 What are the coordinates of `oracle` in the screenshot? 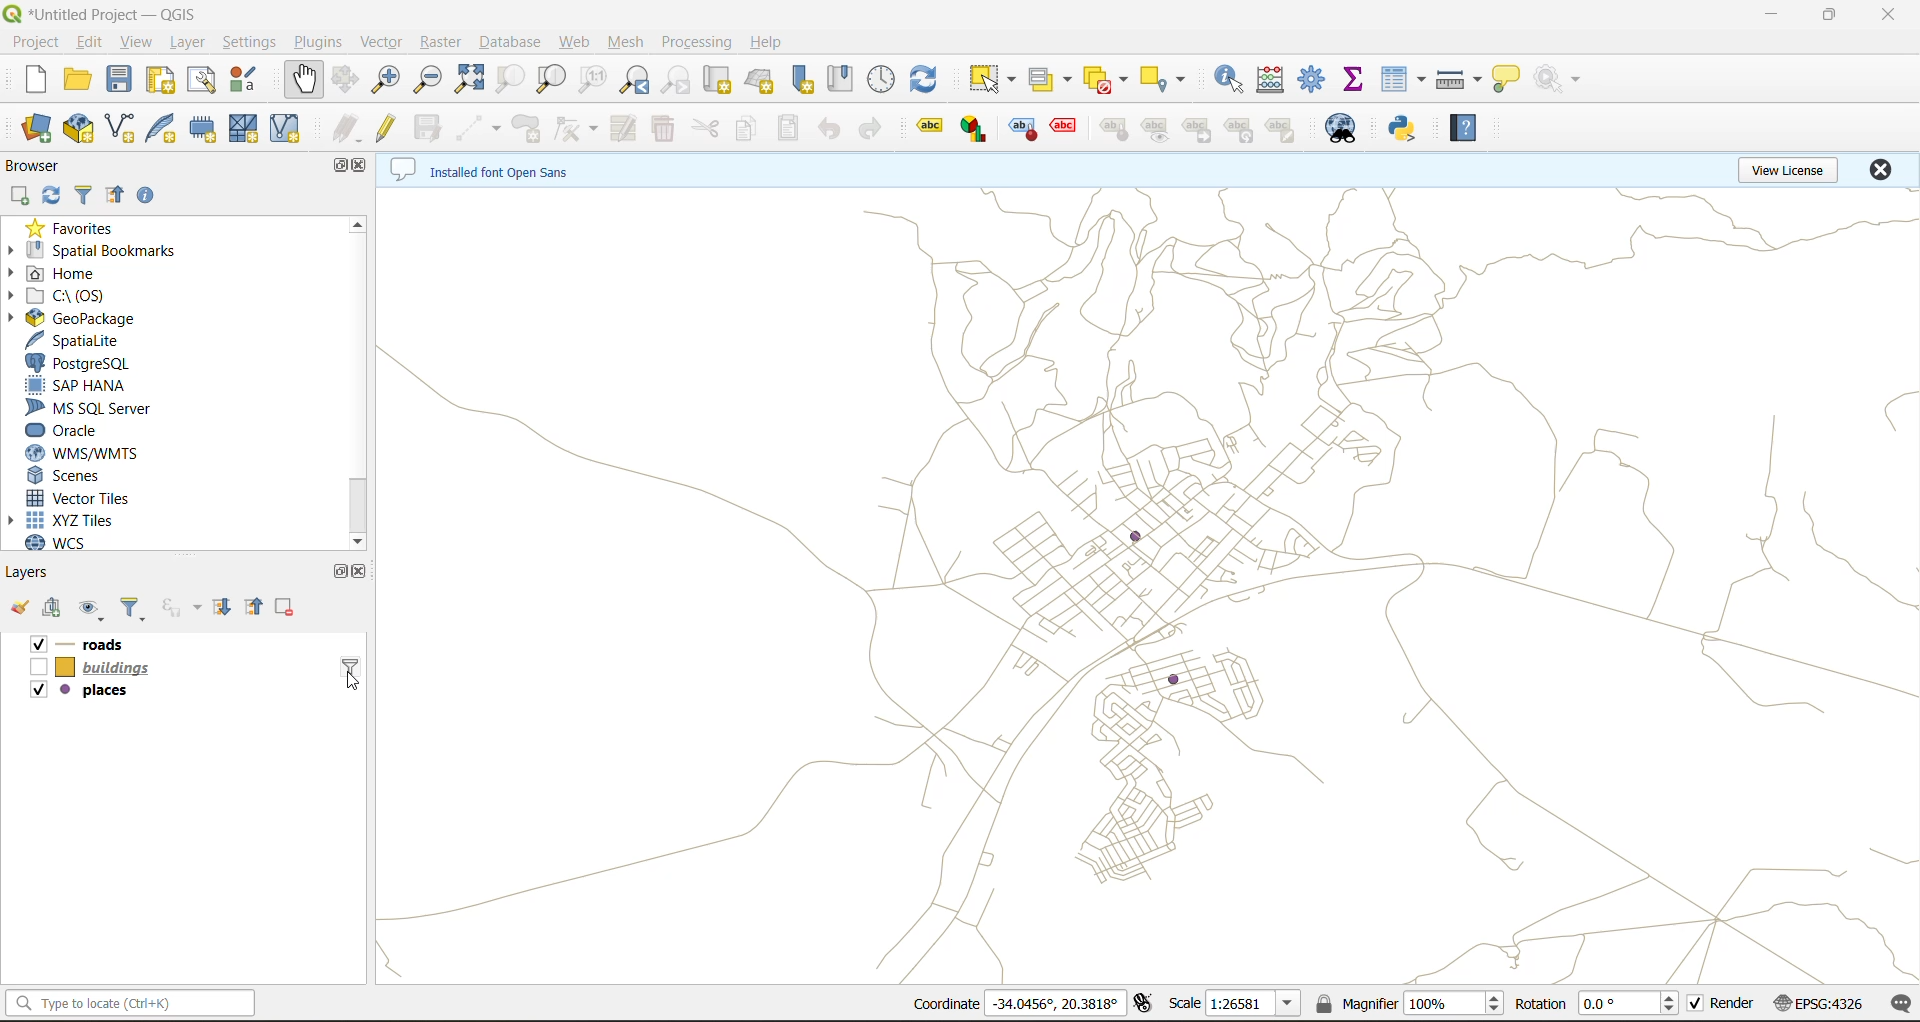 It's located at (76, 432).